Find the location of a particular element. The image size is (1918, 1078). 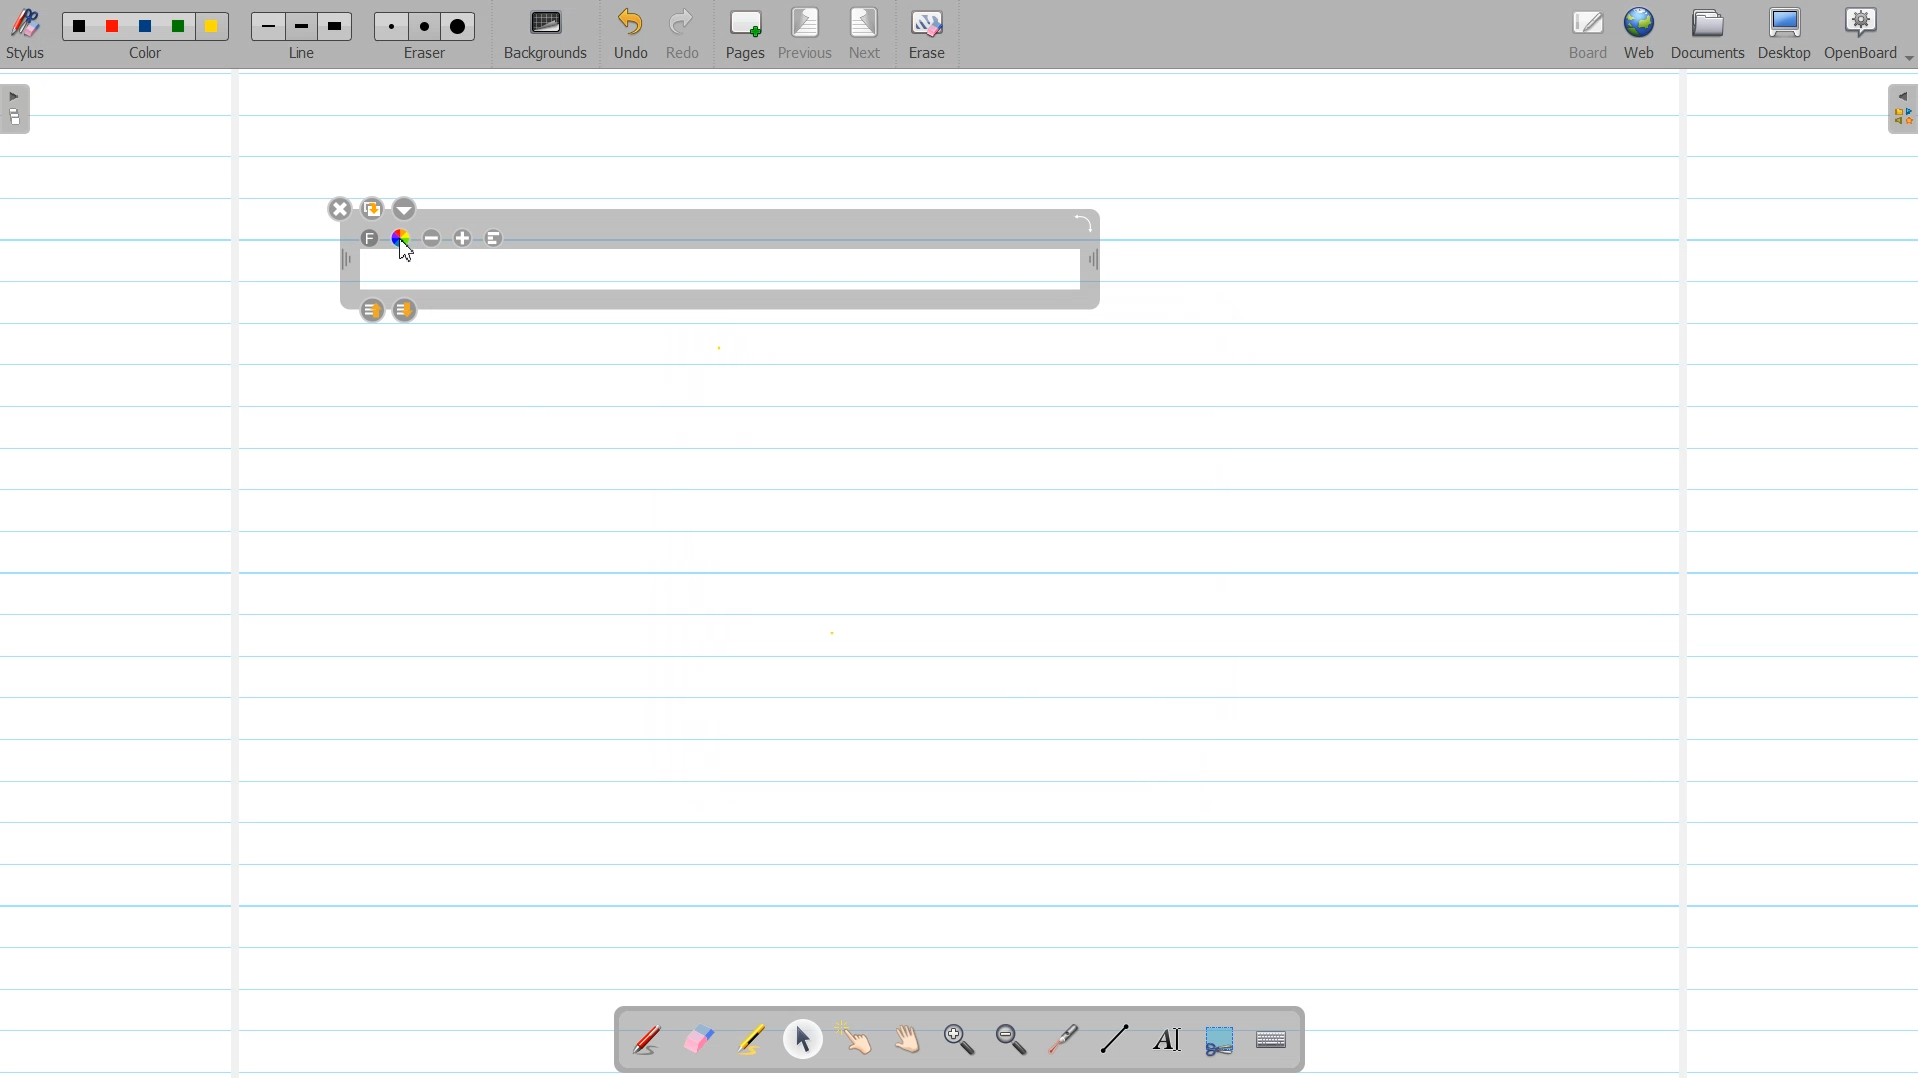

Zoom Out is located at coordinates (1007, 1041).